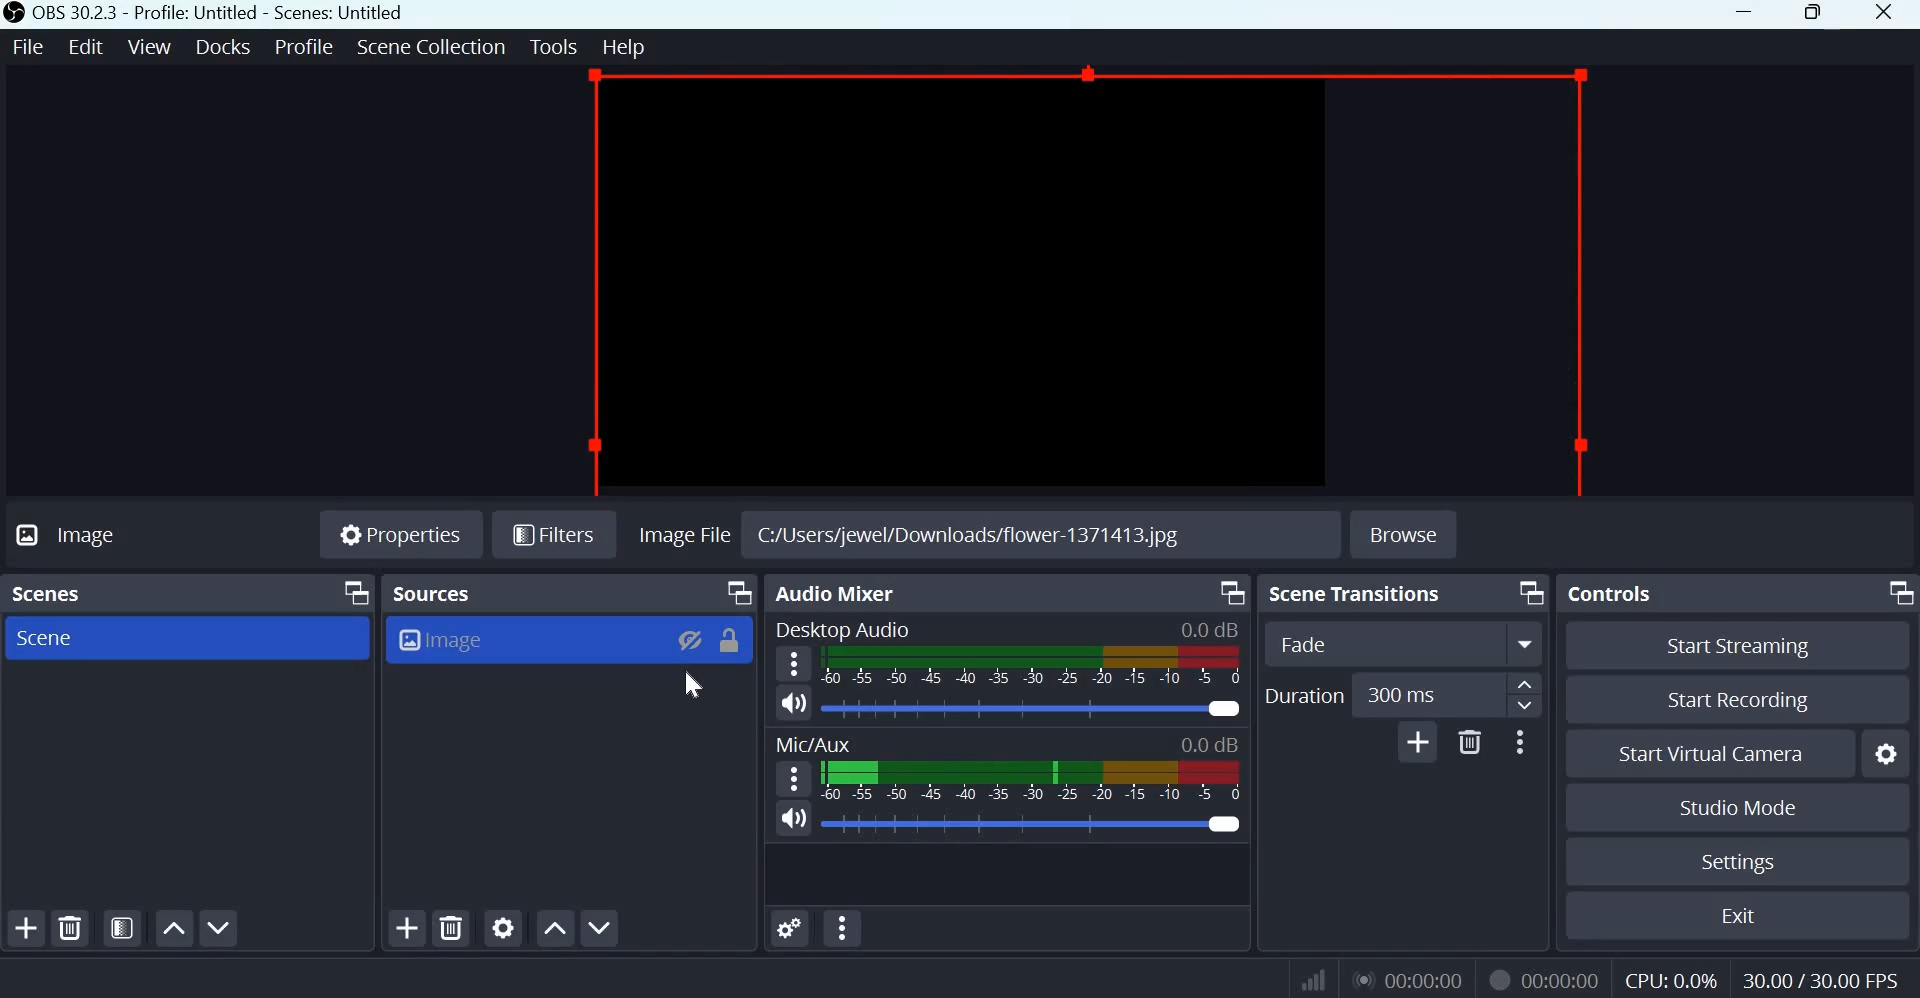  Describe the element at coordinates (683, 535) in the screenshot. I see `image file` at that location.